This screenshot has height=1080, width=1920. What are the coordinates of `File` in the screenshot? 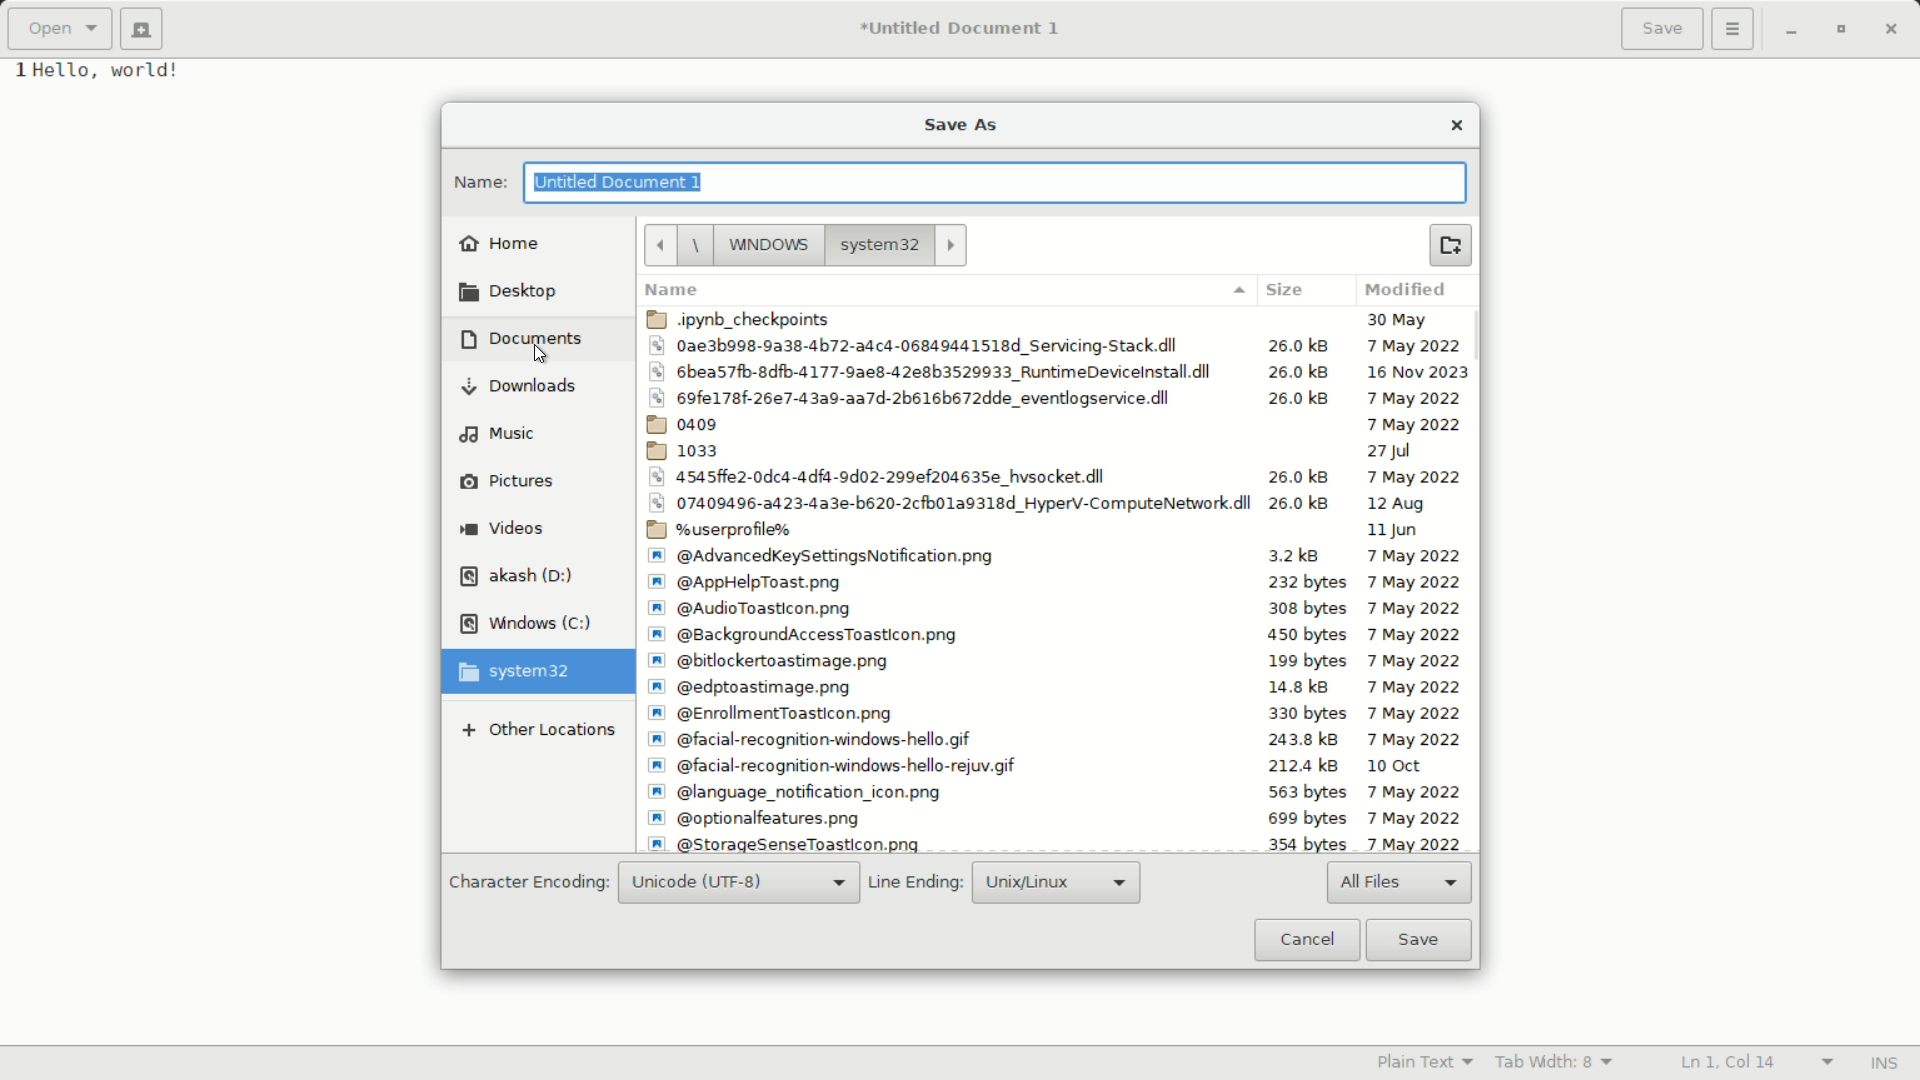 It's located at (1054, 685).